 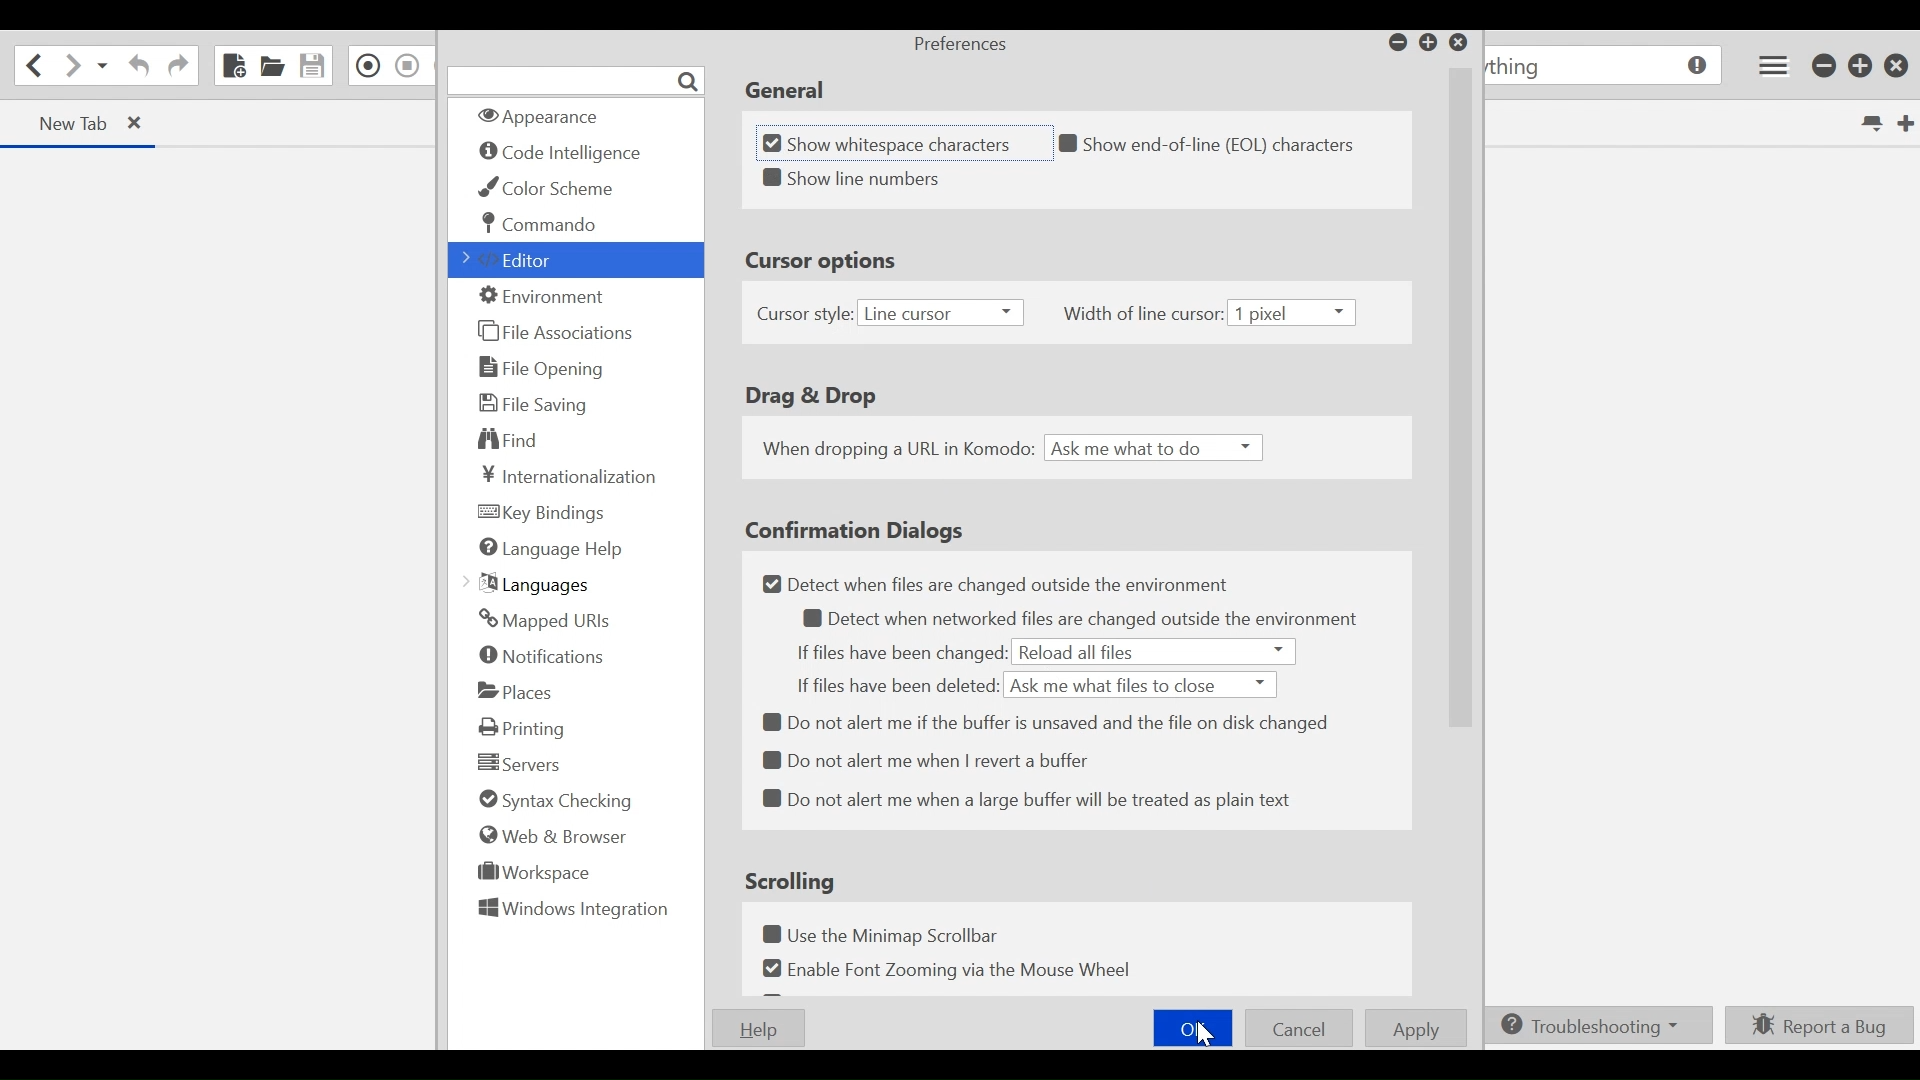 I want to click on Preferences, so click(x=961, y=45).